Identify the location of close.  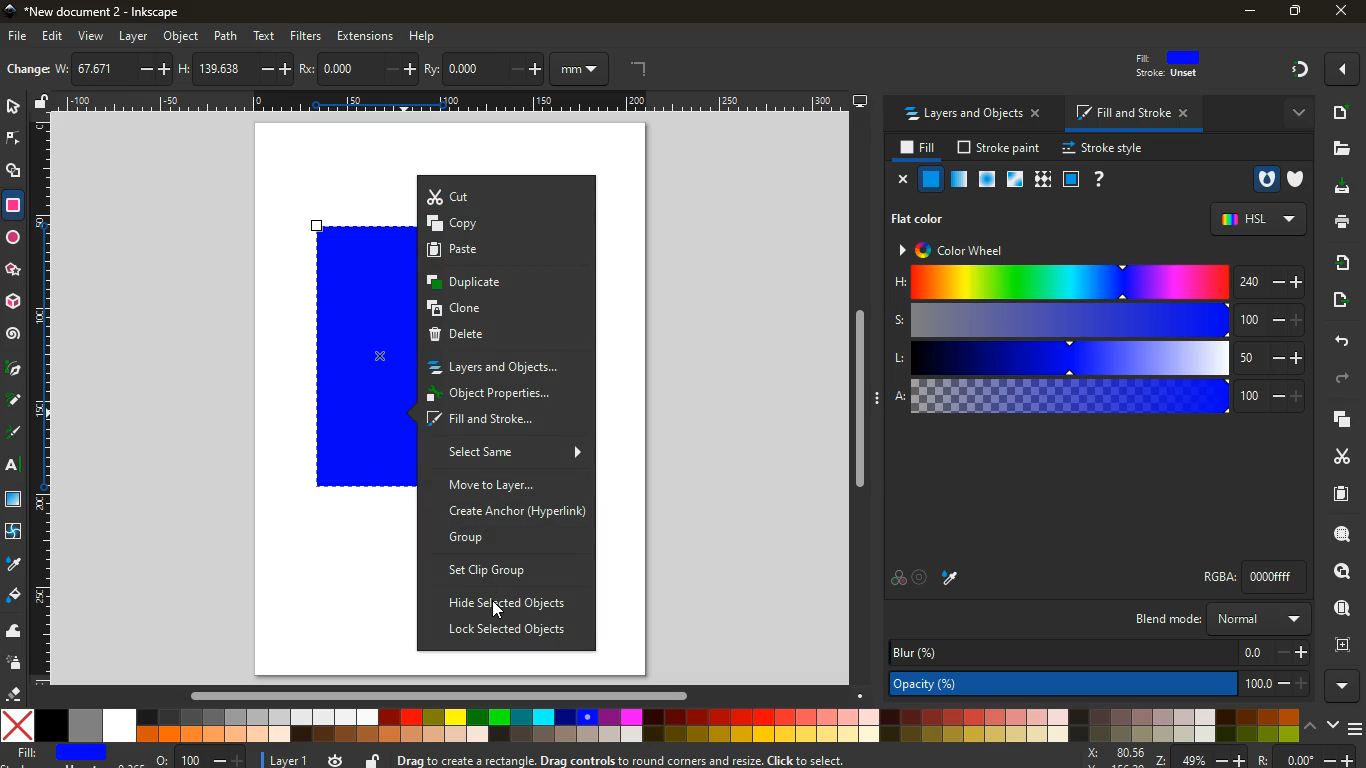
(1343, 12).